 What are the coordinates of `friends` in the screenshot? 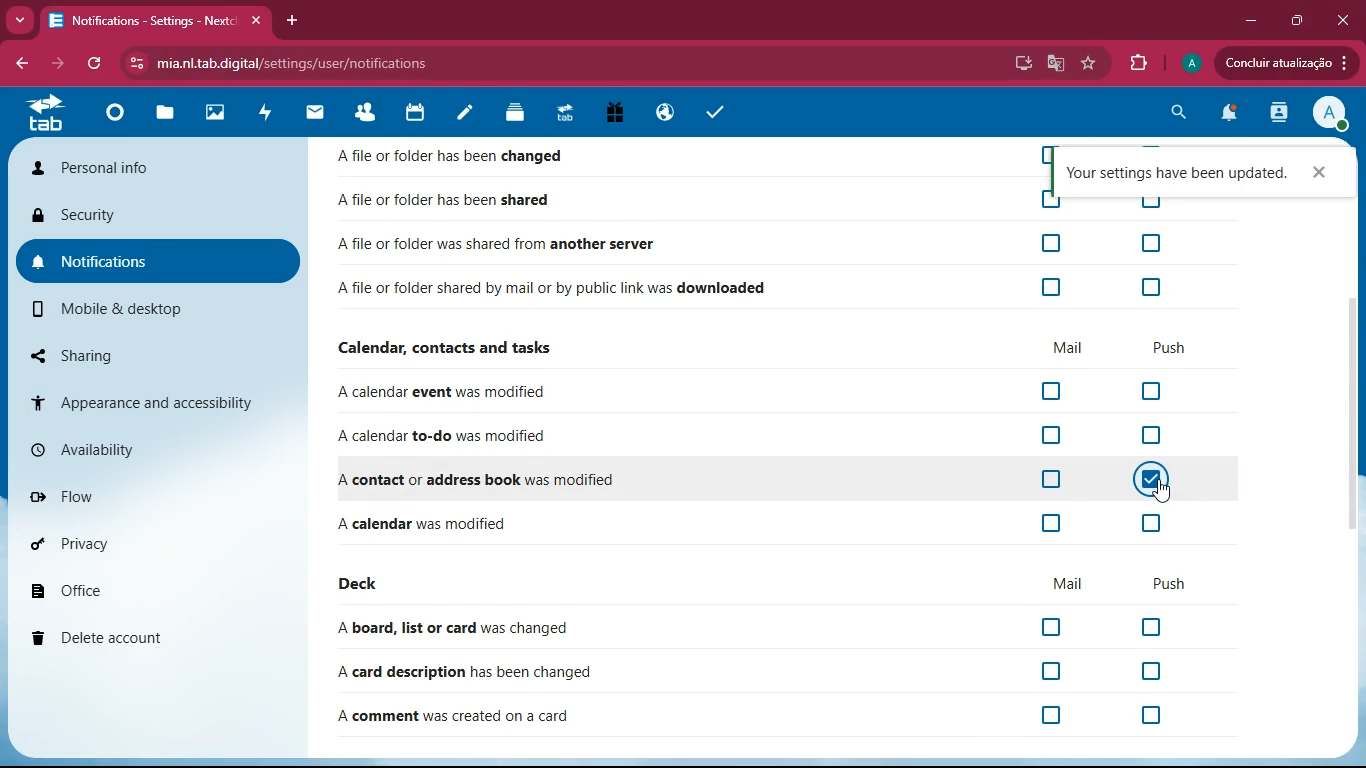 It's located at (371, 113).